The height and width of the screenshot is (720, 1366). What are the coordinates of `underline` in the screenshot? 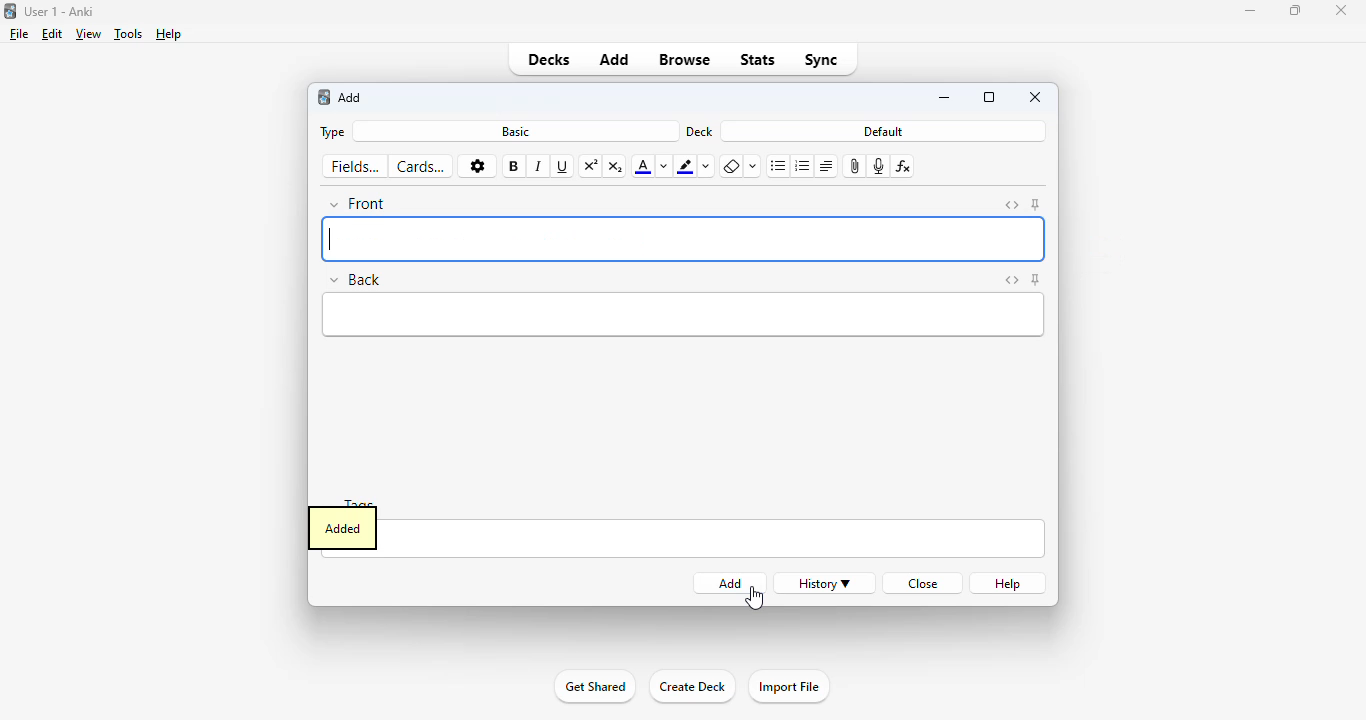 It's located at (563, 167).